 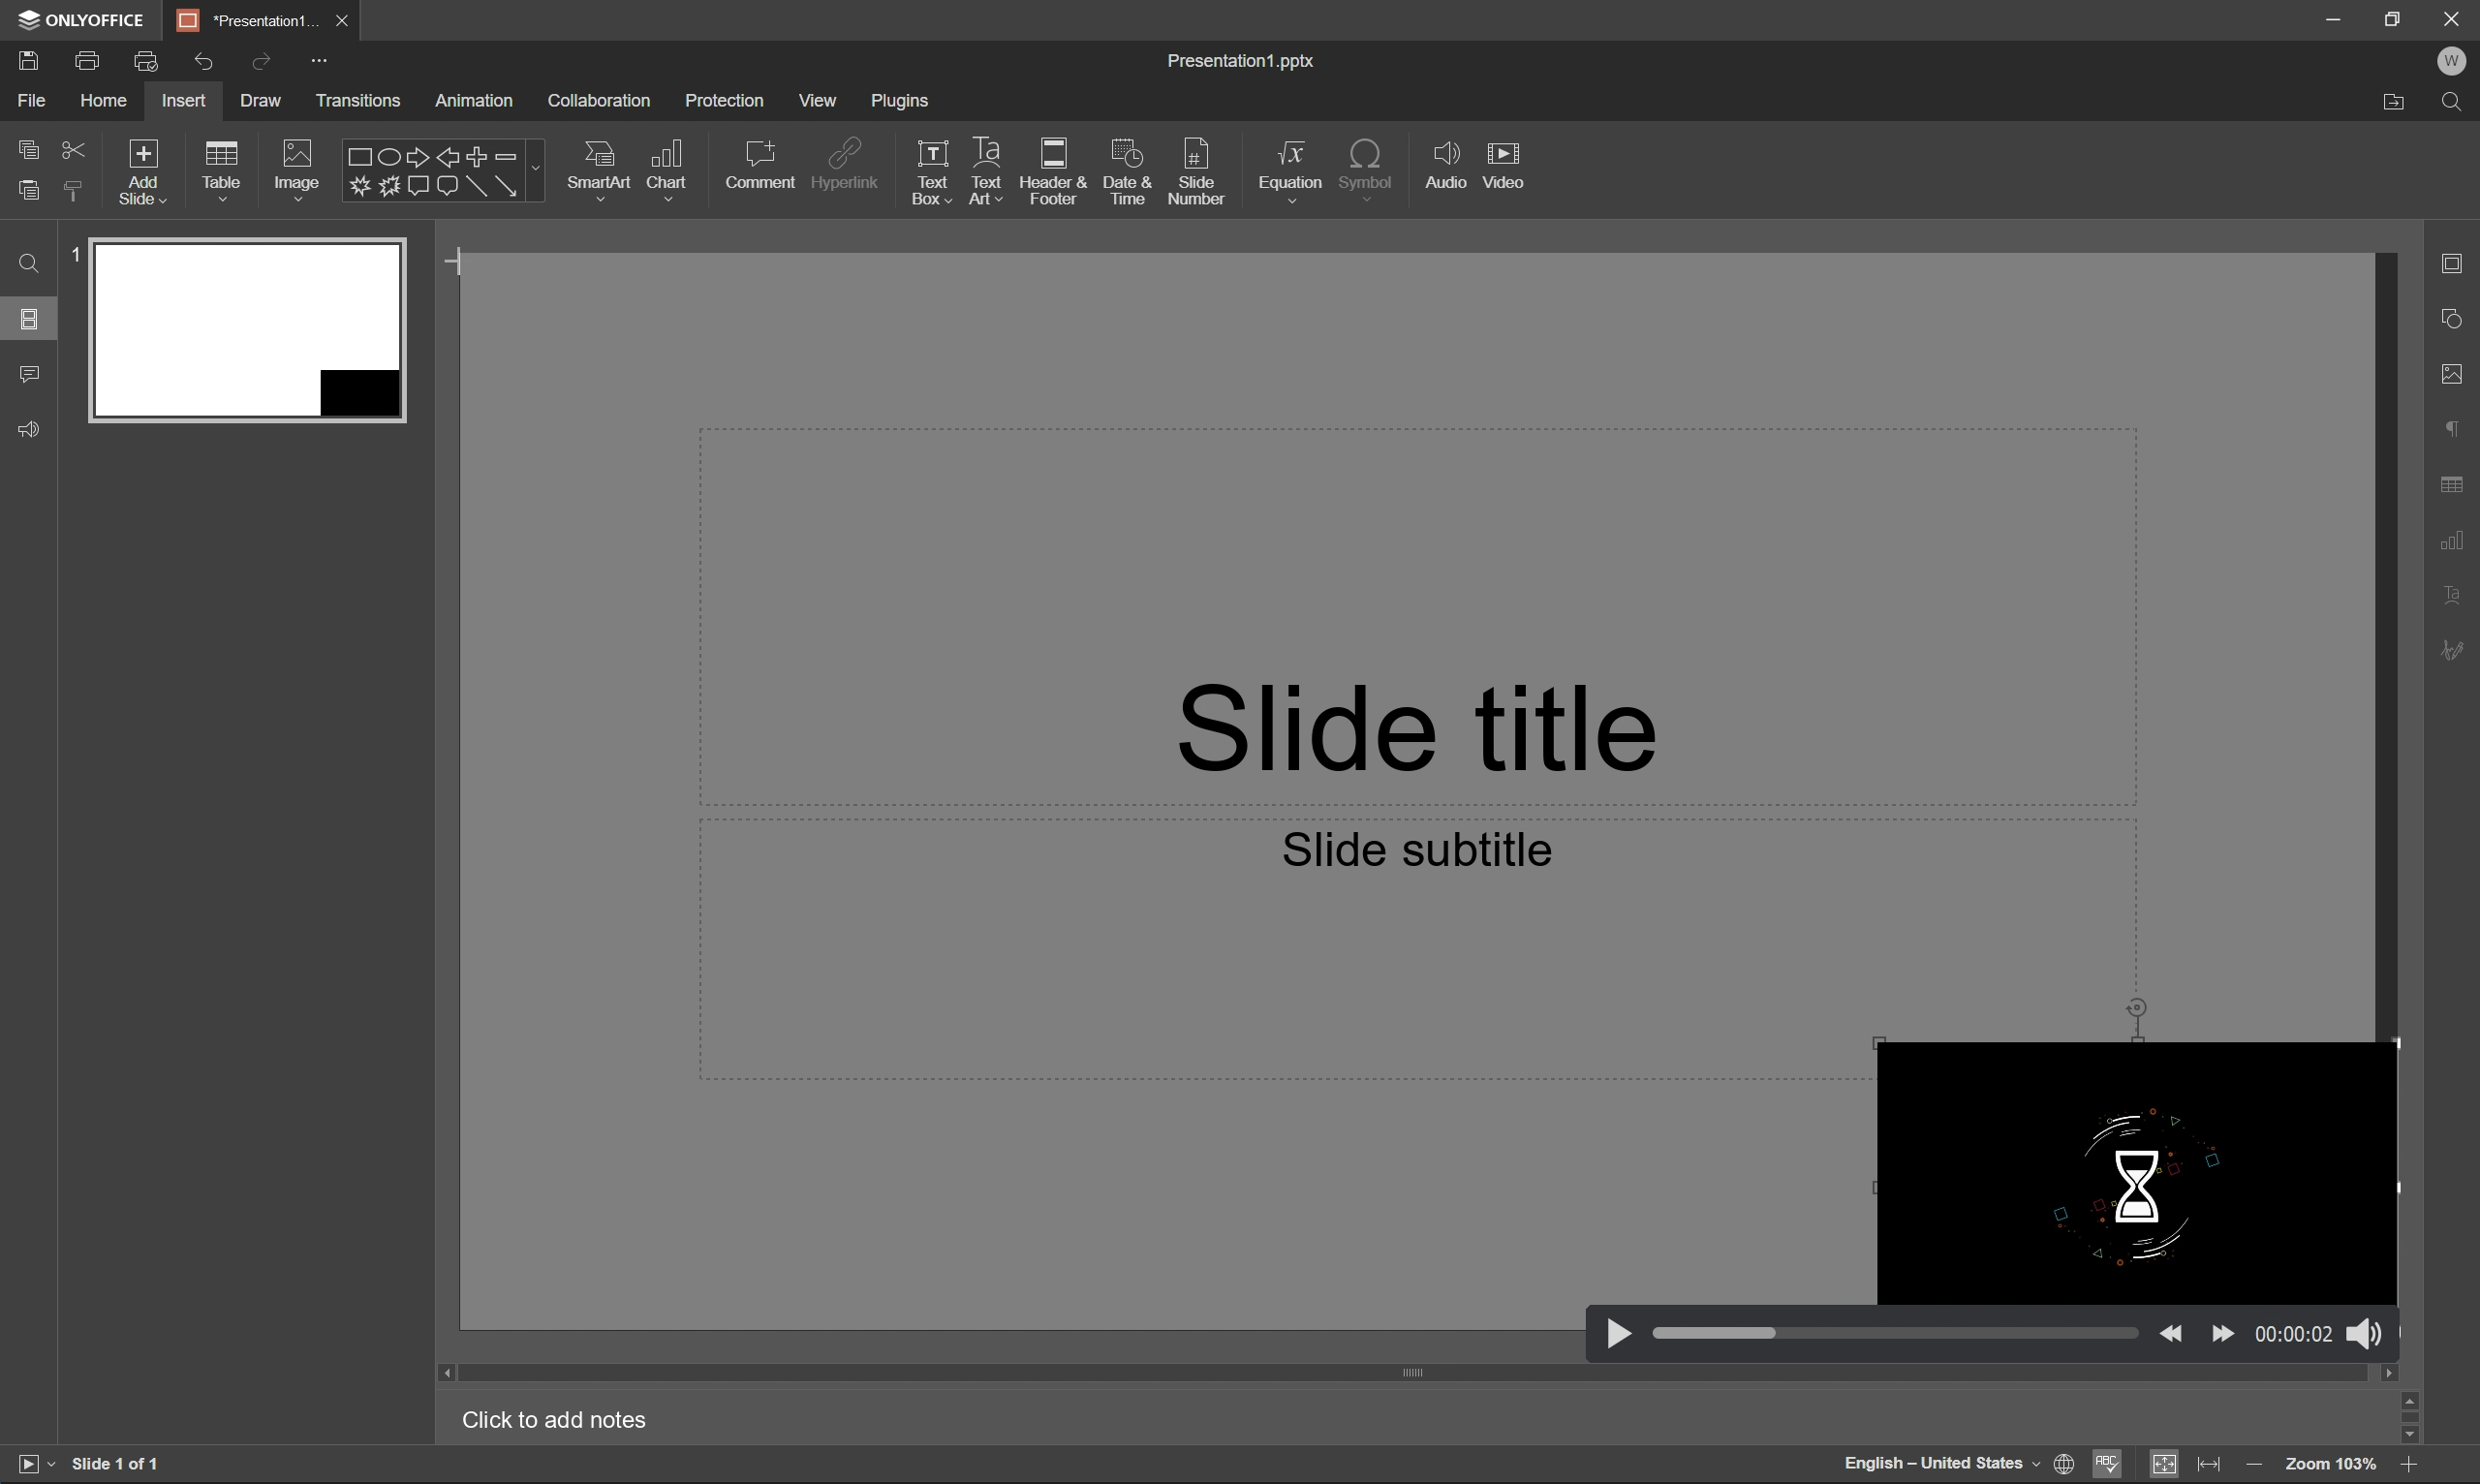 I want to click on protection, so click(x=730, y=99).